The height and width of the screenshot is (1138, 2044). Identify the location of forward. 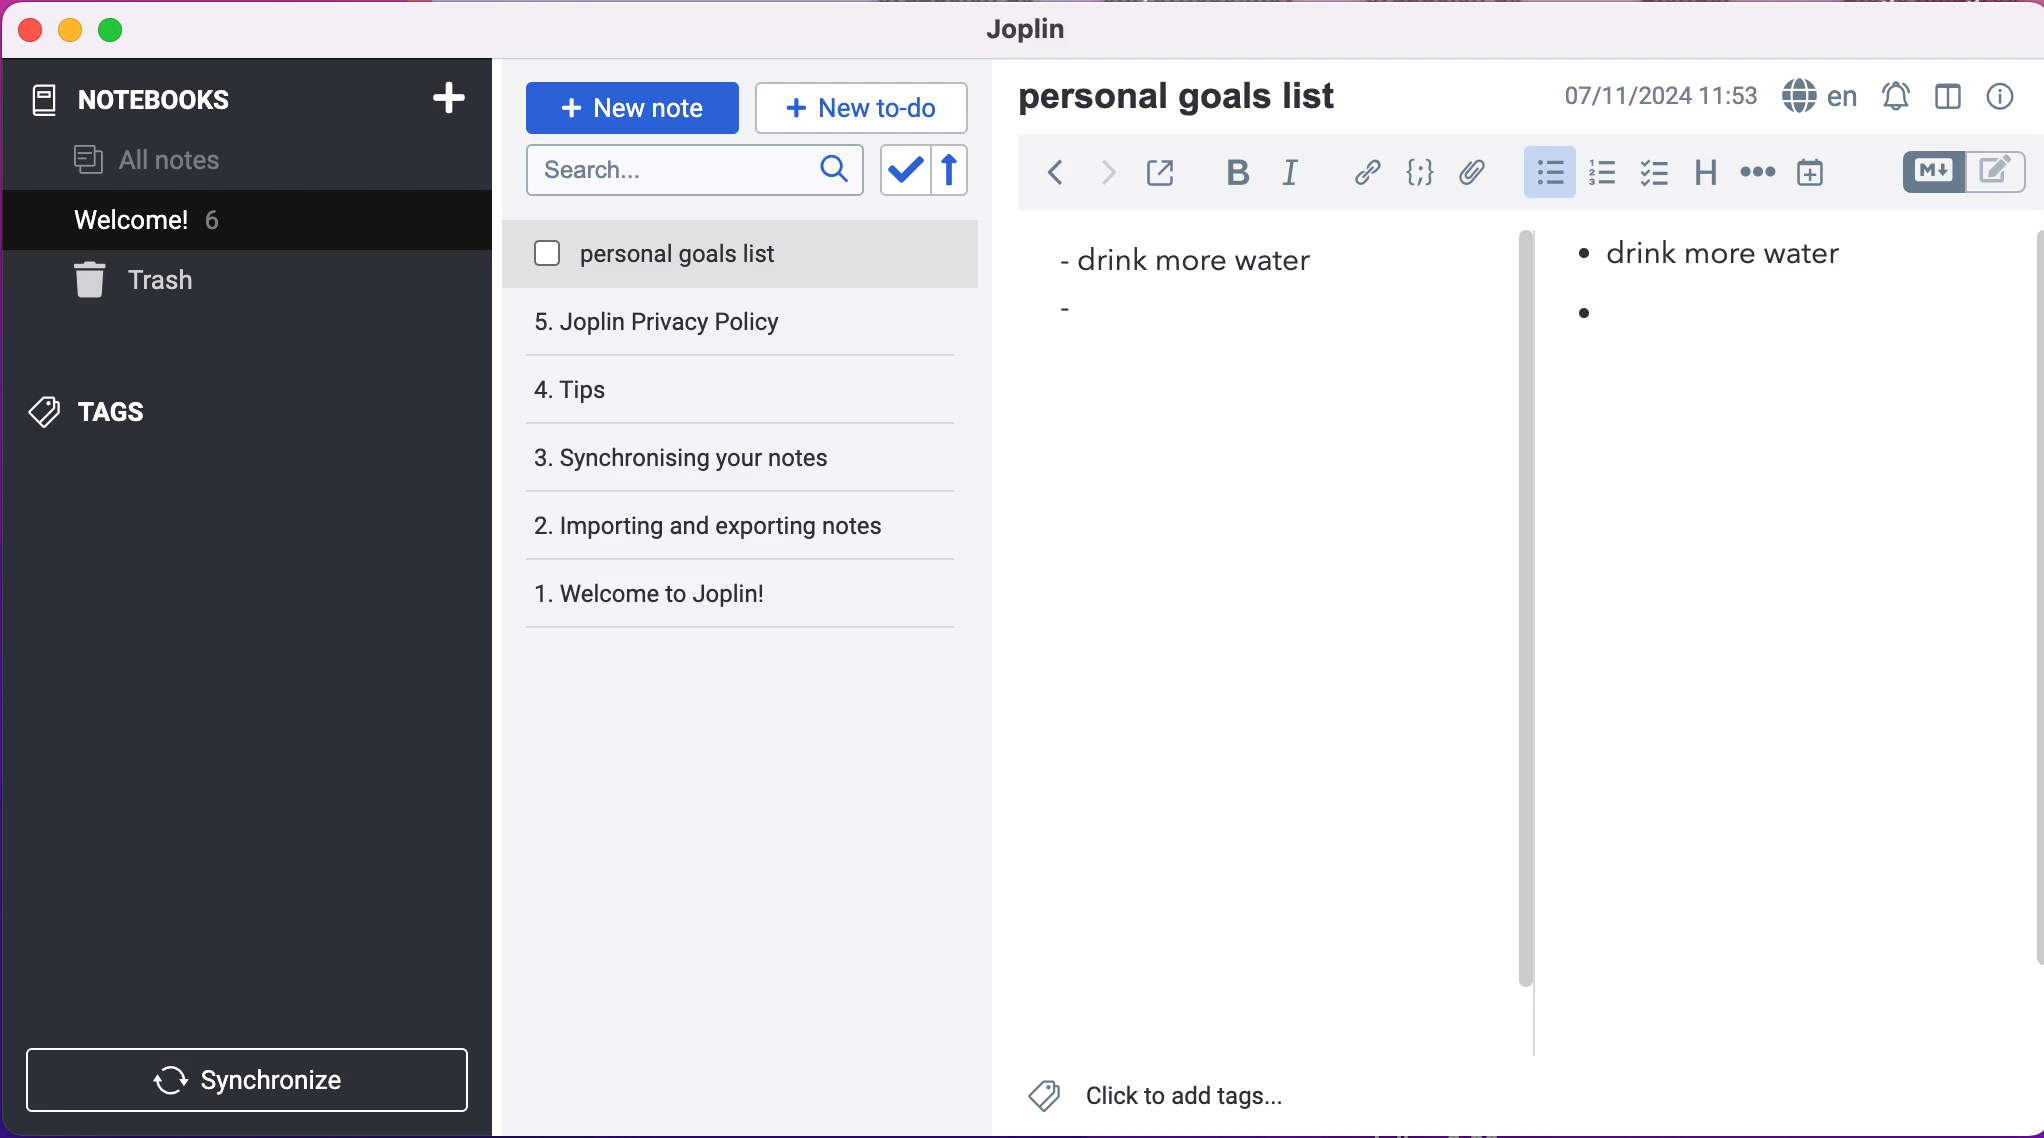
(1109, 177).